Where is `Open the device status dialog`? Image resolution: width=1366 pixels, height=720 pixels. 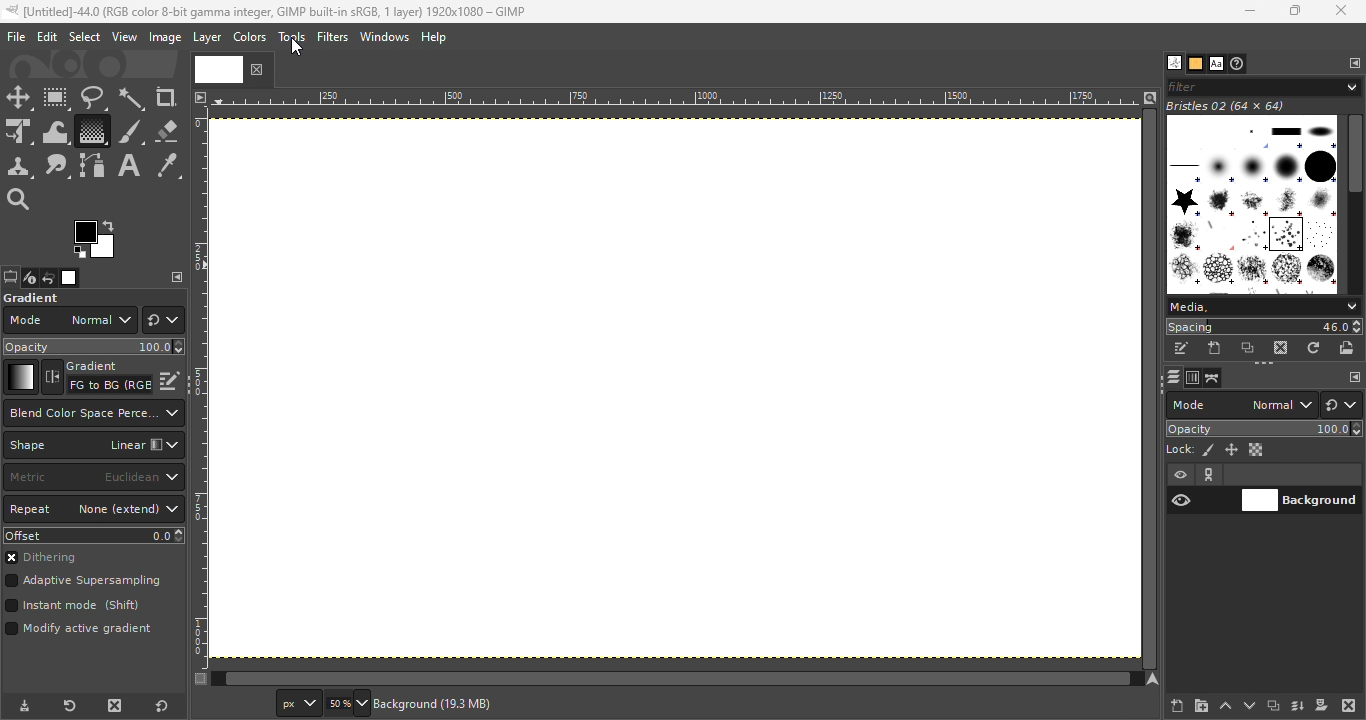 Open the device status dialog is located at coordinates (28, 279).